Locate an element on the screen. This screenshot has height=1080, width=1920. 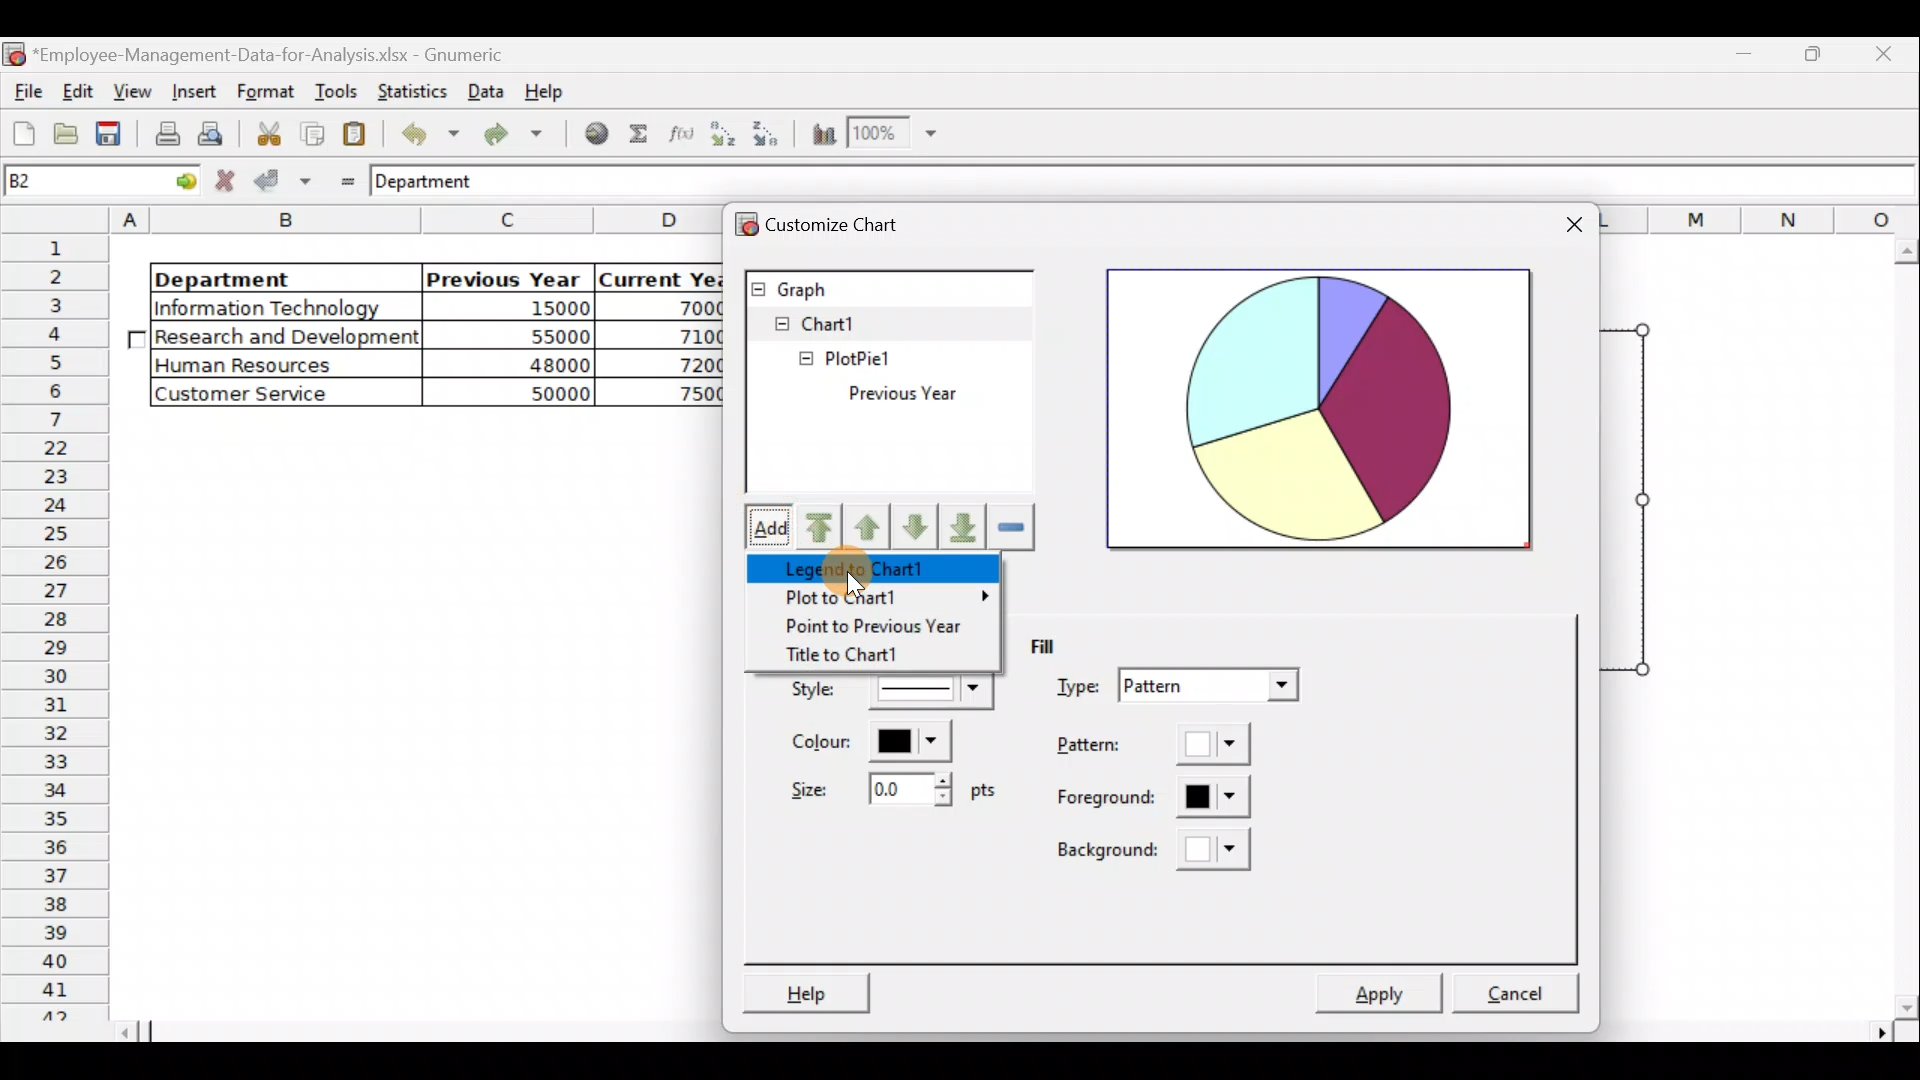
Close is located at coordinates (1571, 224).